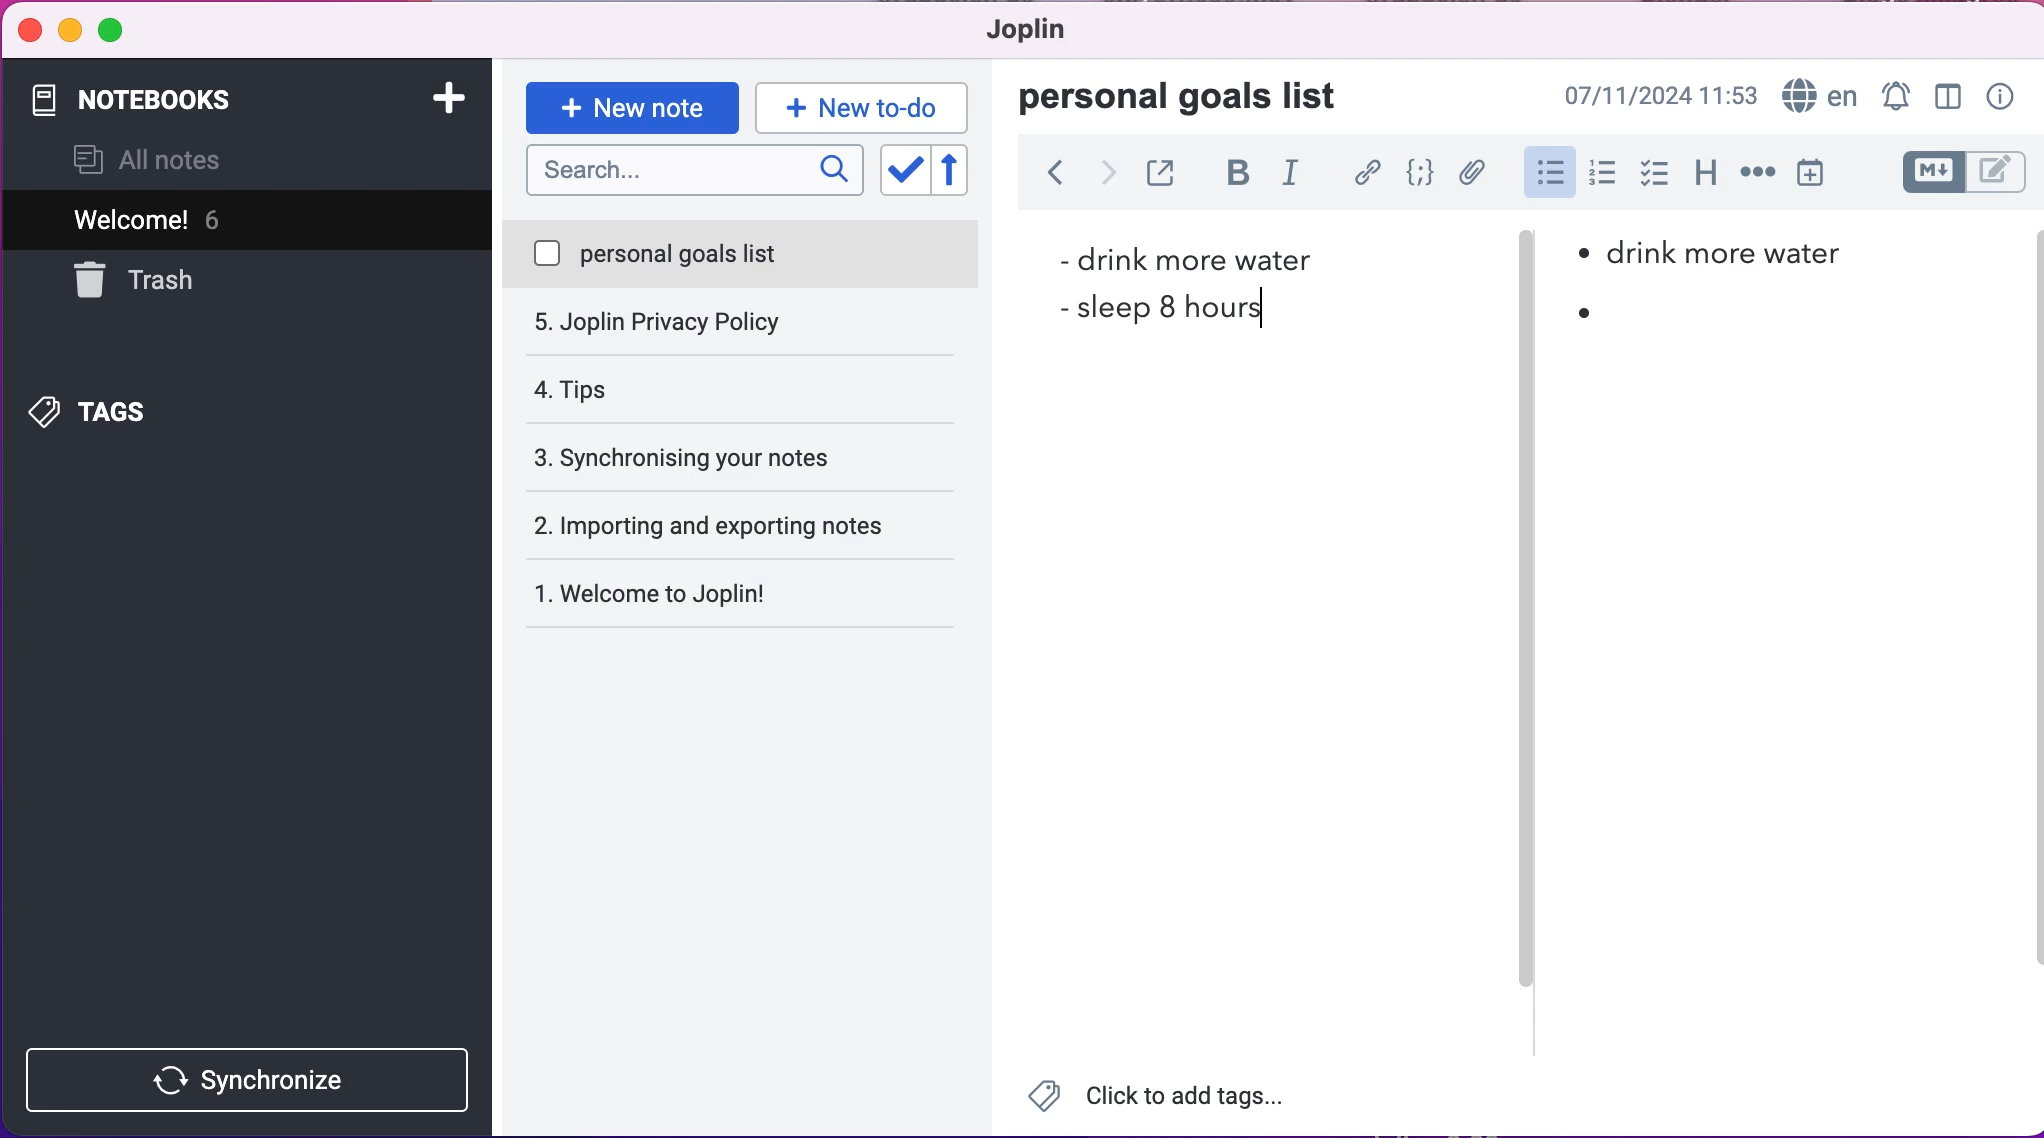  I want to click on welcome! 5, so click(222, 219).